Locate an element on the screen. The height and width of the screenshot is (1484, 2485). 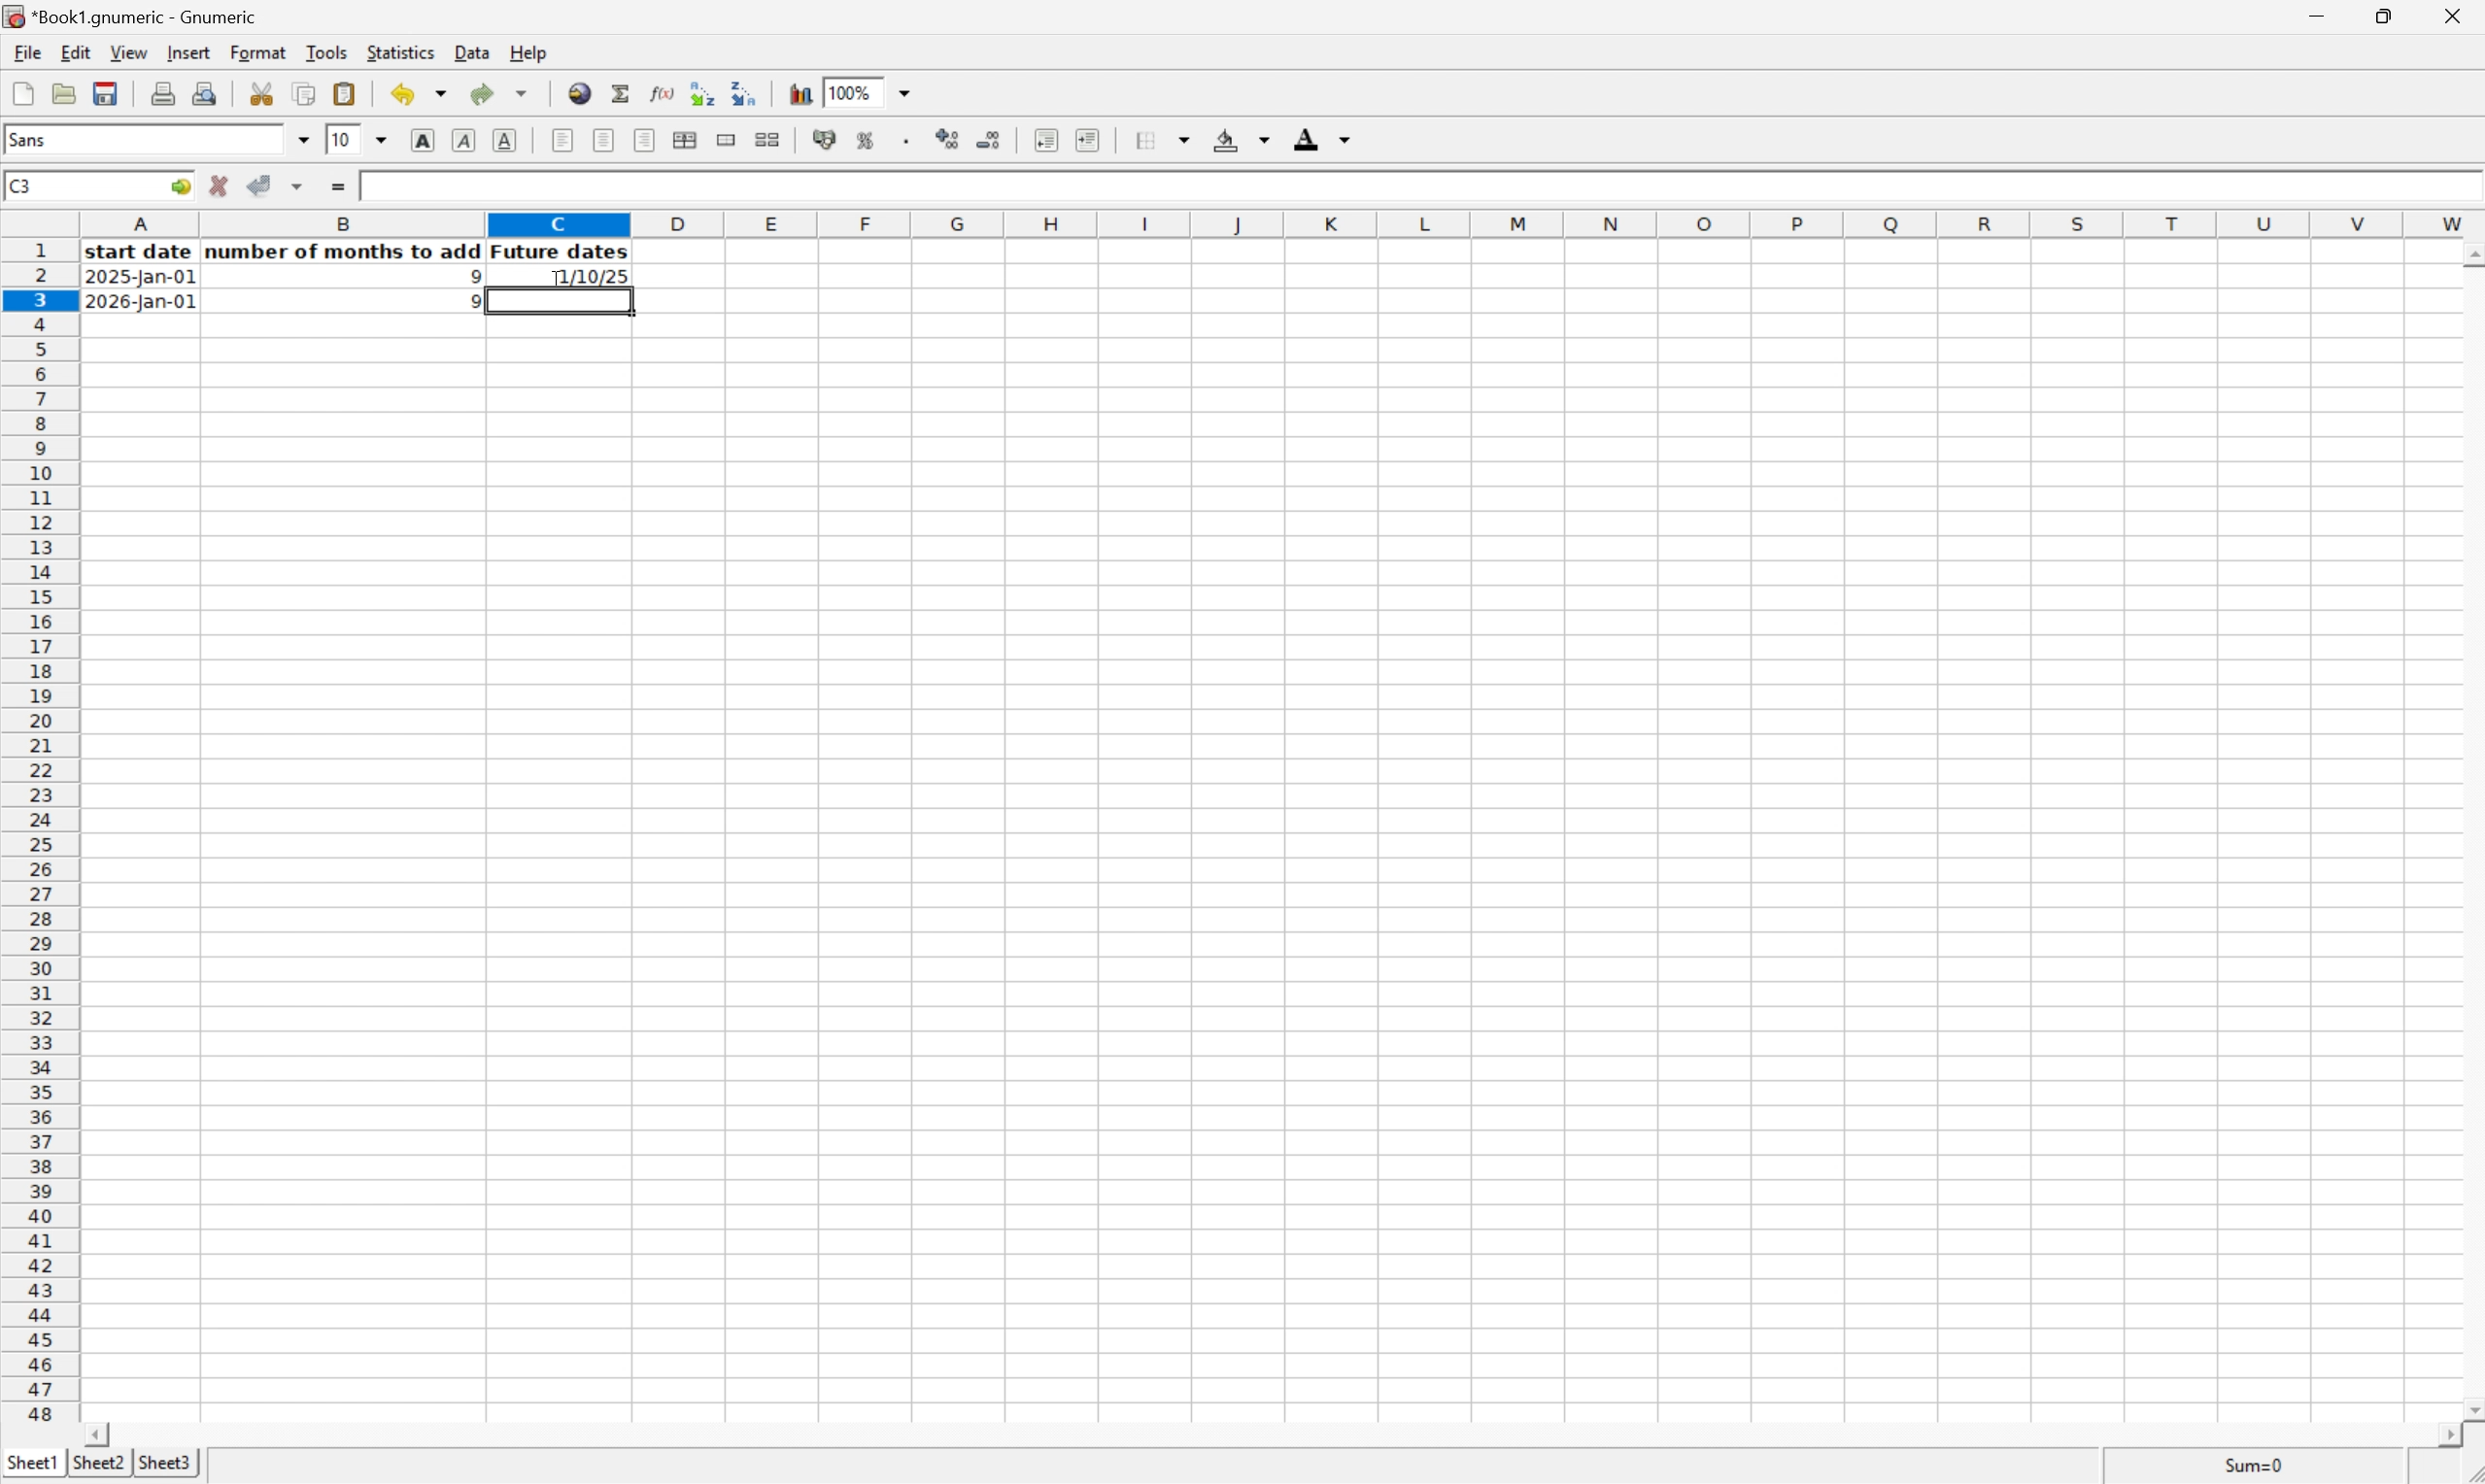
Cancel changes is located at coordinates (222, 186).